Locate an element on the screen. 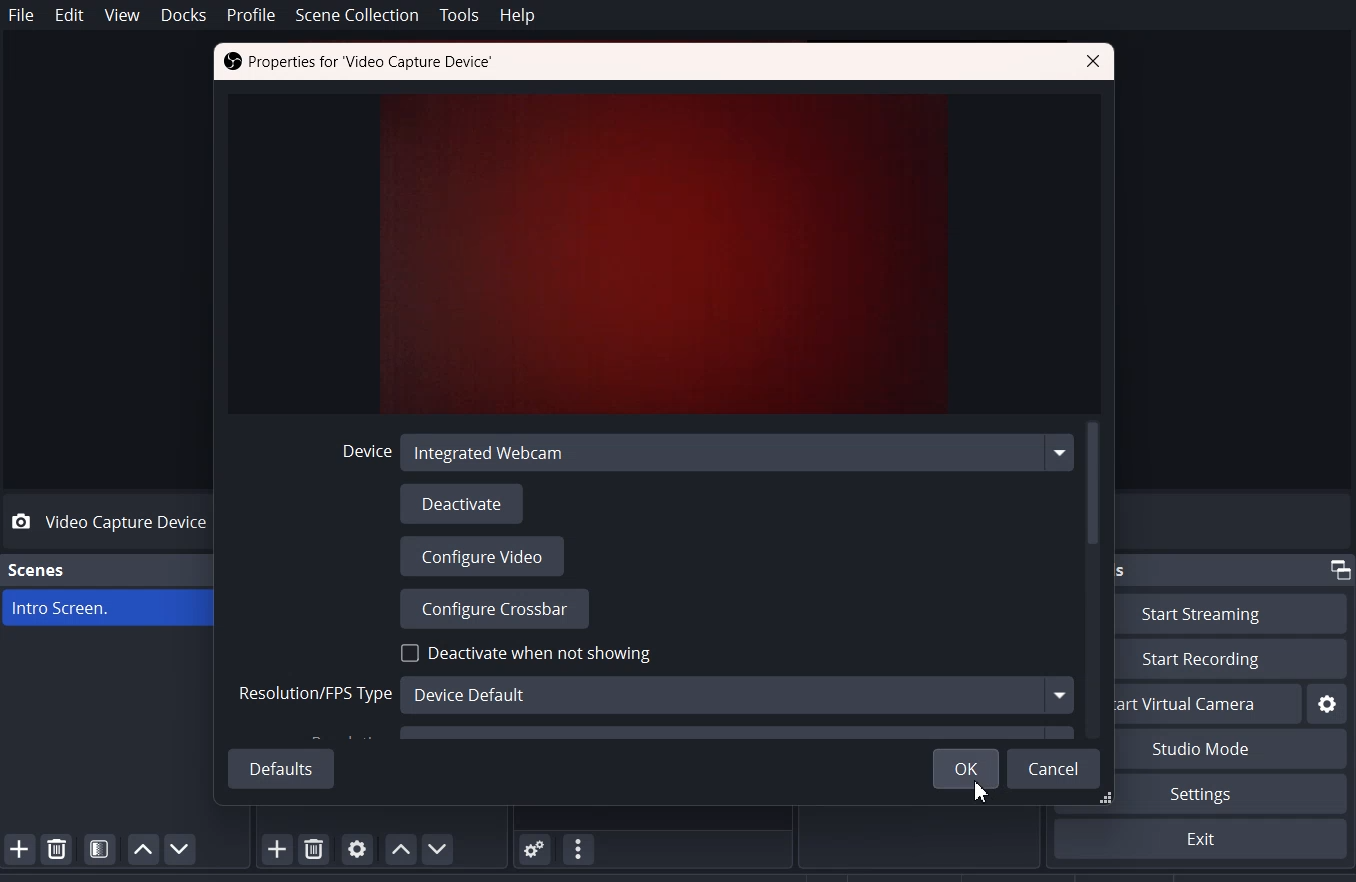 This screenshot has height=882, width=1356. Start Streaming is located at coordinates (1232, 613).